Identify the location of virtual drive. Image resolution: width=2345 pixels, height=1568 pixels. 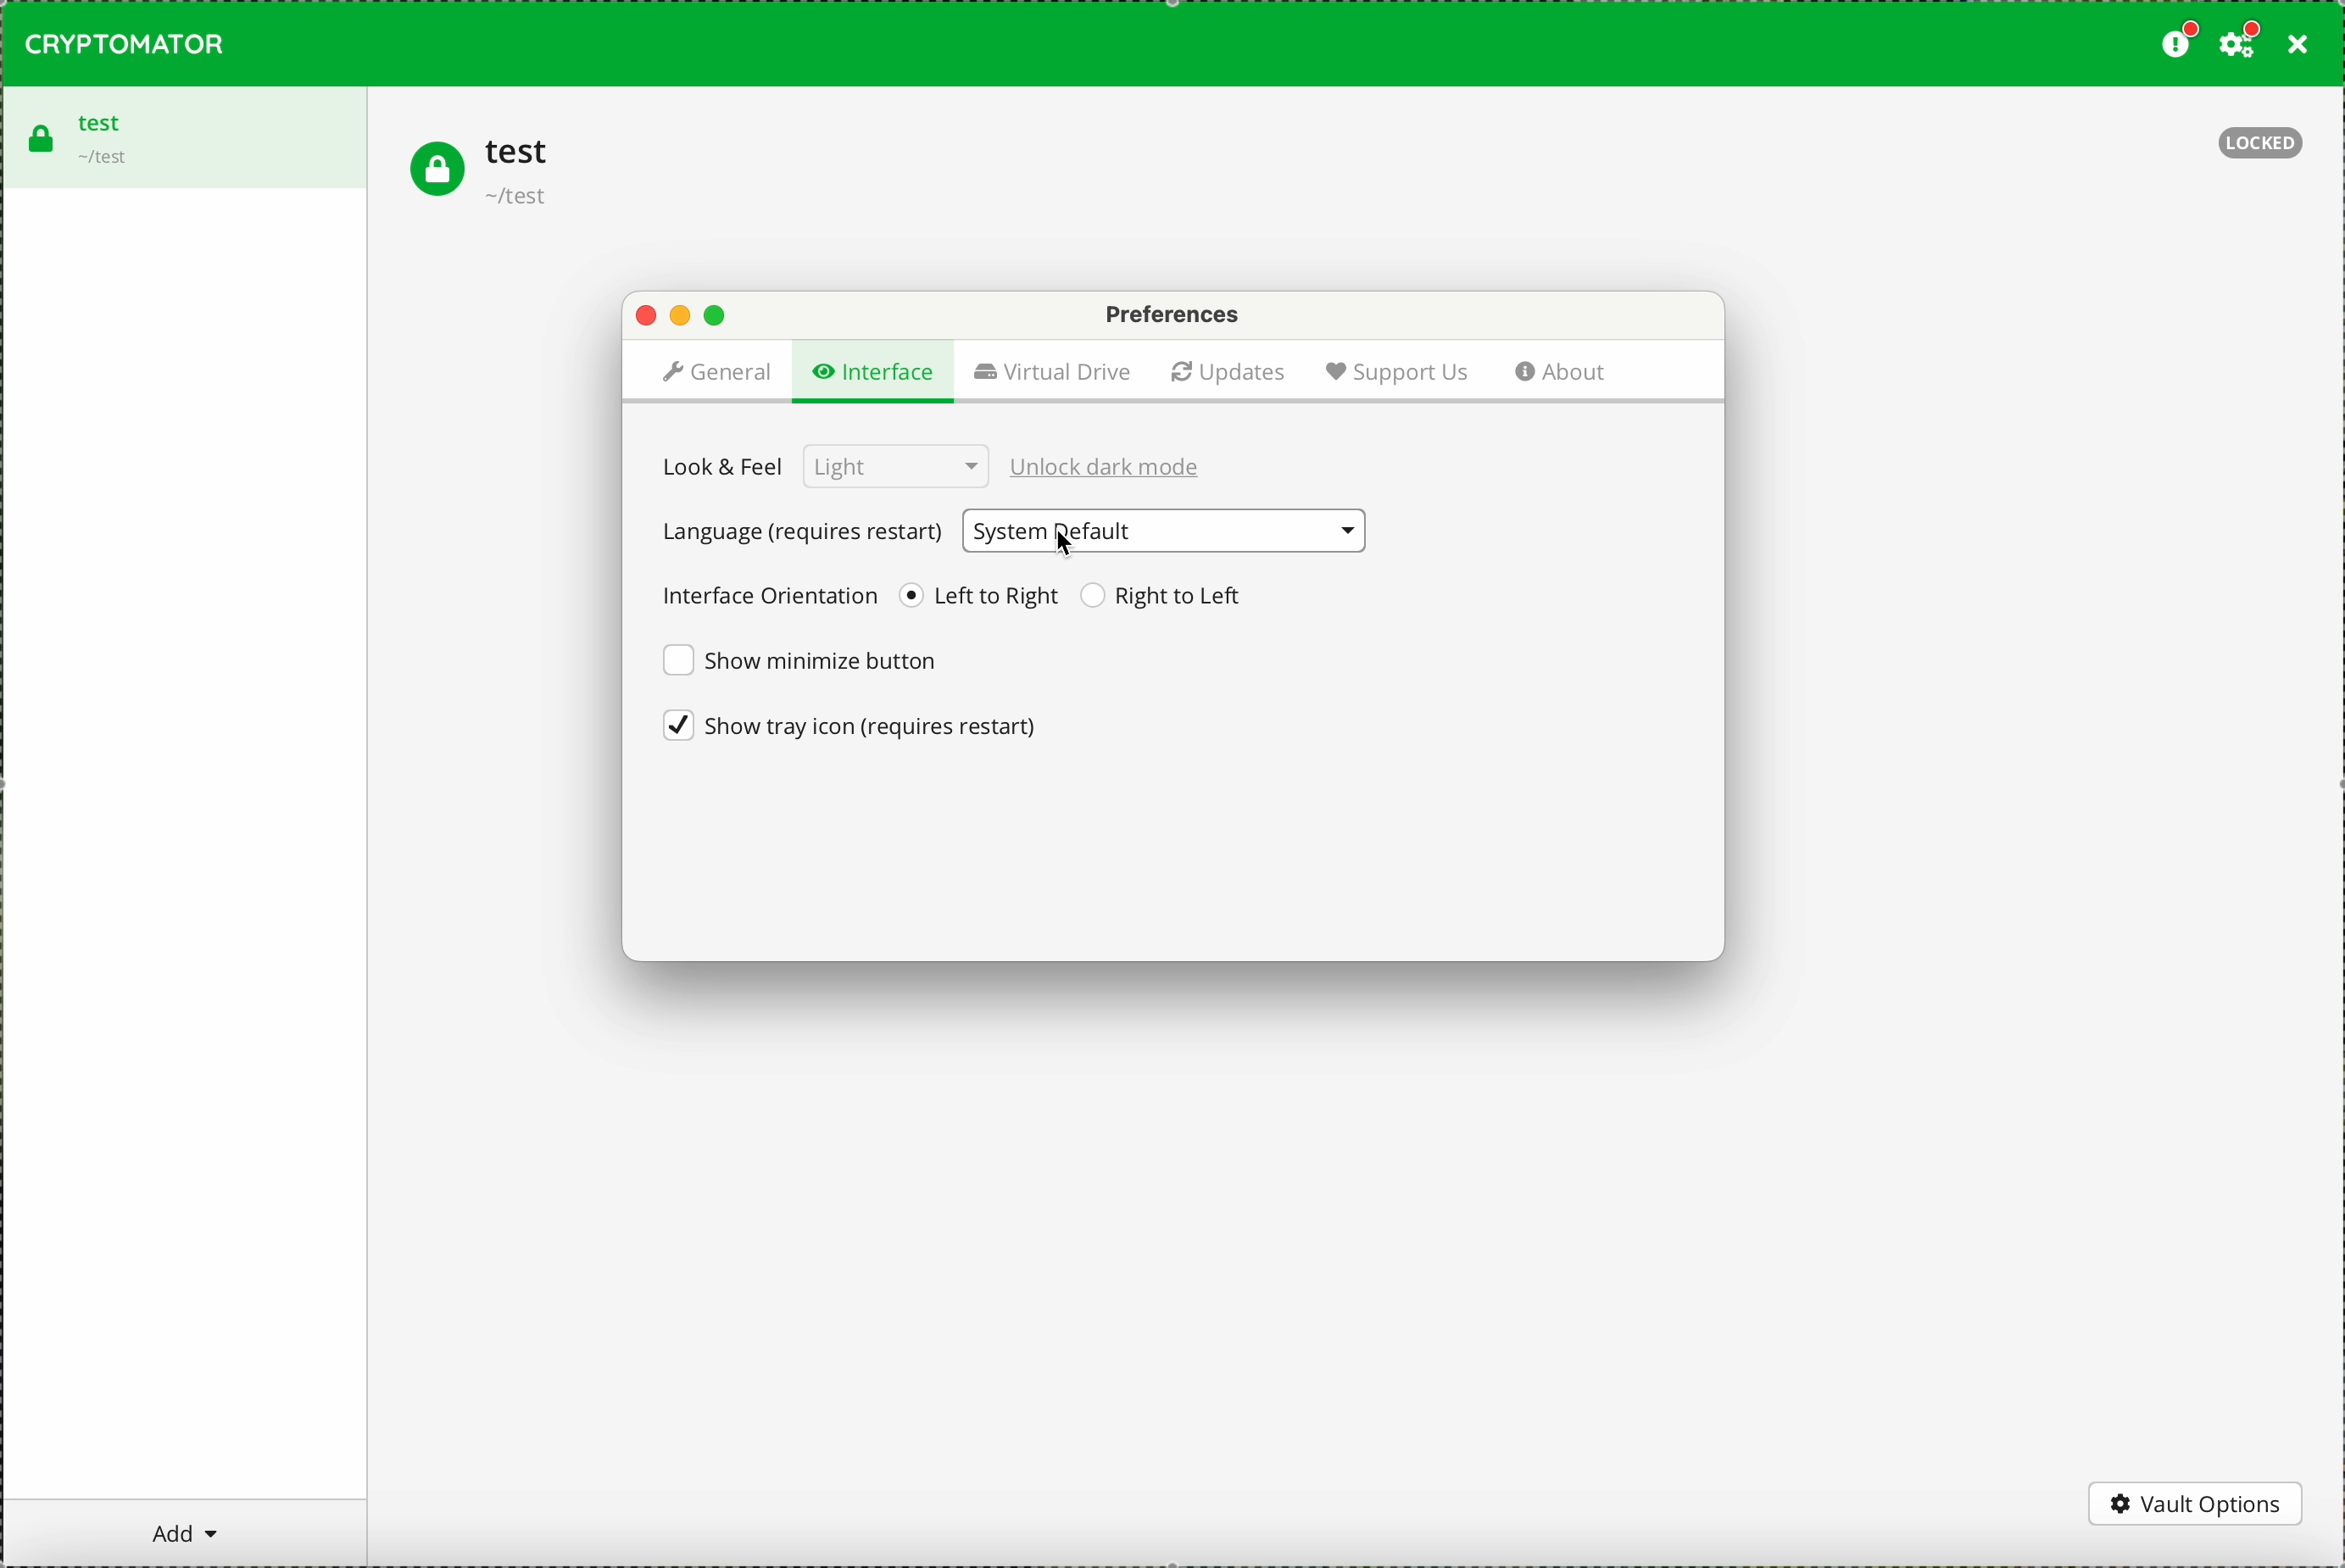
(1051, 372).